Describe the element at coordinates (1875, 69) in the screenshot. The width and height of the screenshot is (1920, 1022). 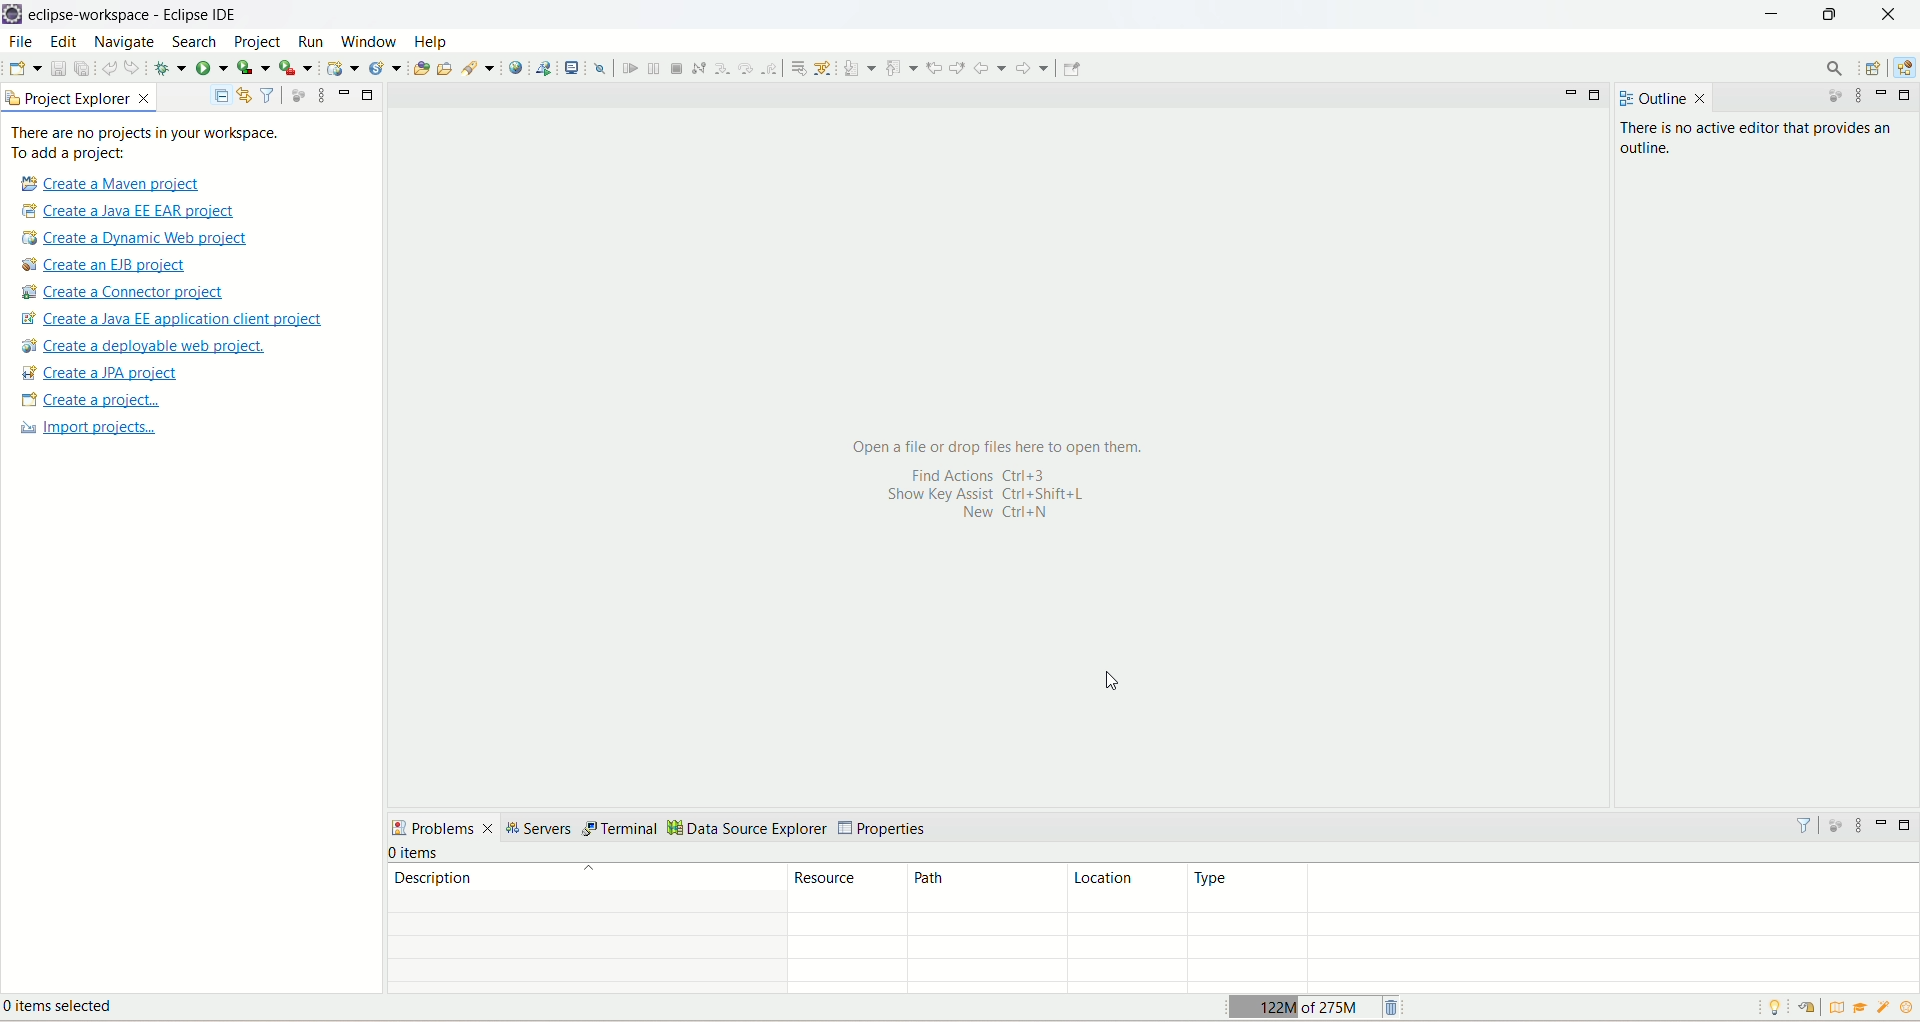
I see `other perspective` at that location.